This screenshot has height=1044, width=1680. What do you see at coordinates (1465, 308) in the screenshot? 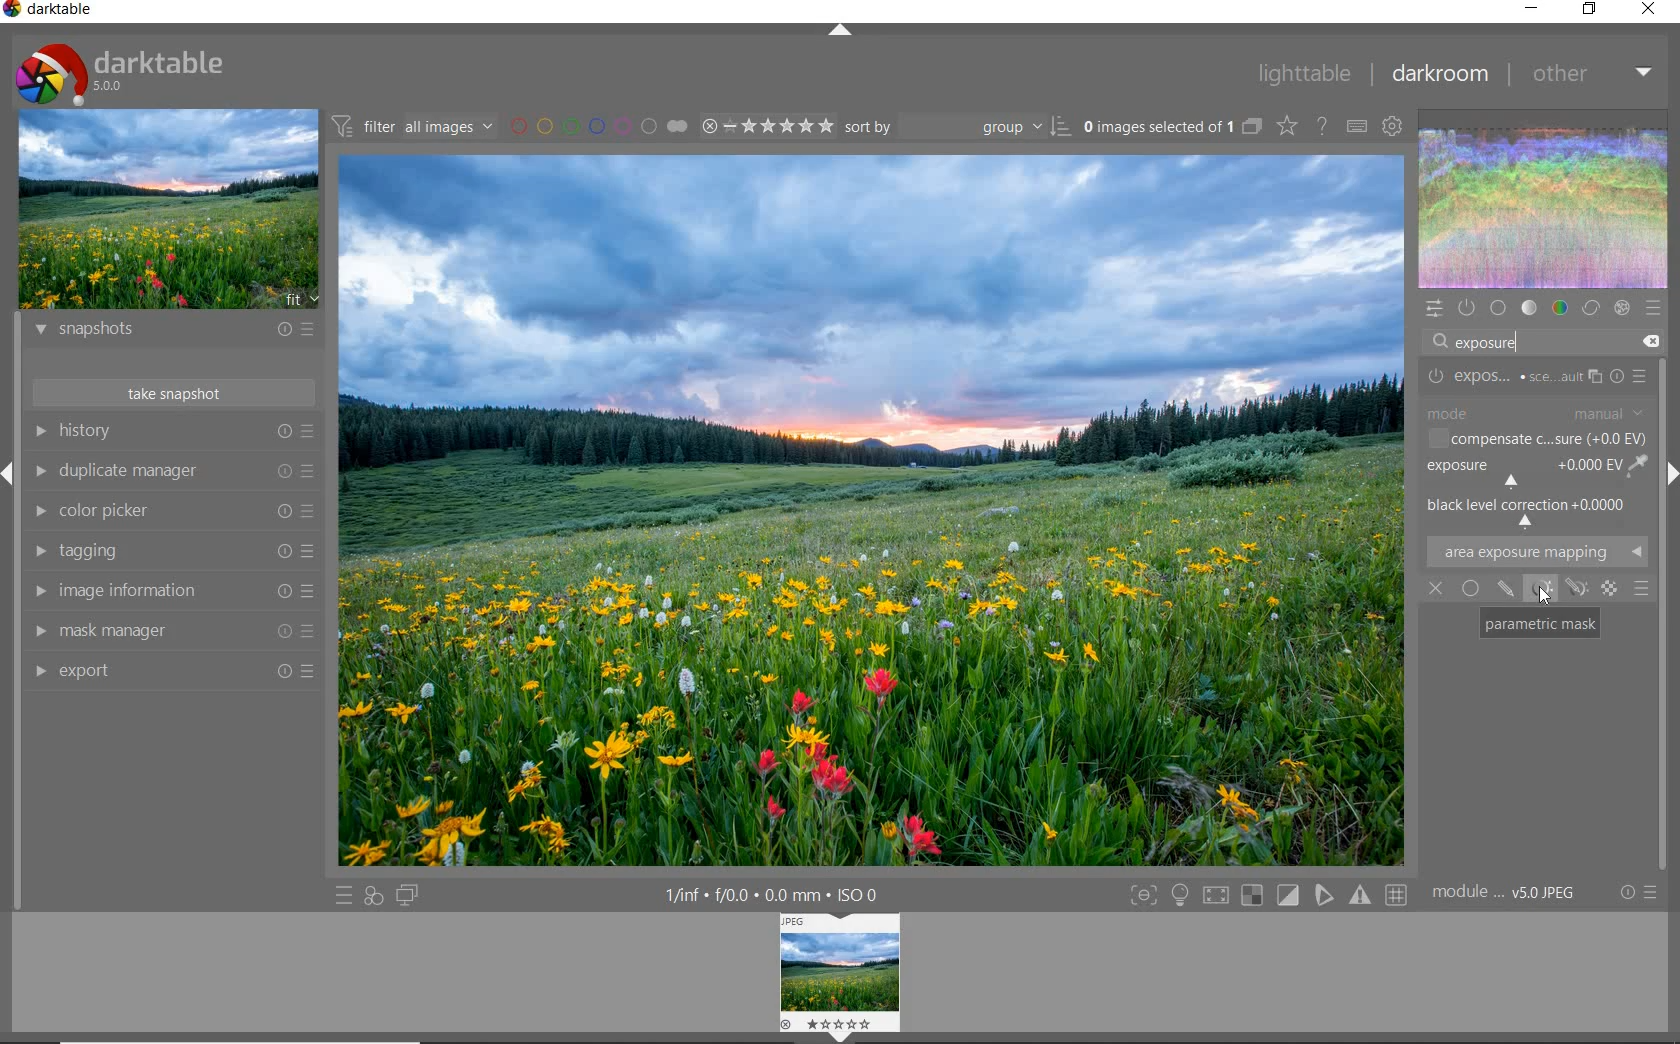
I see `show only active modules` at bounding box center [1465, 308].